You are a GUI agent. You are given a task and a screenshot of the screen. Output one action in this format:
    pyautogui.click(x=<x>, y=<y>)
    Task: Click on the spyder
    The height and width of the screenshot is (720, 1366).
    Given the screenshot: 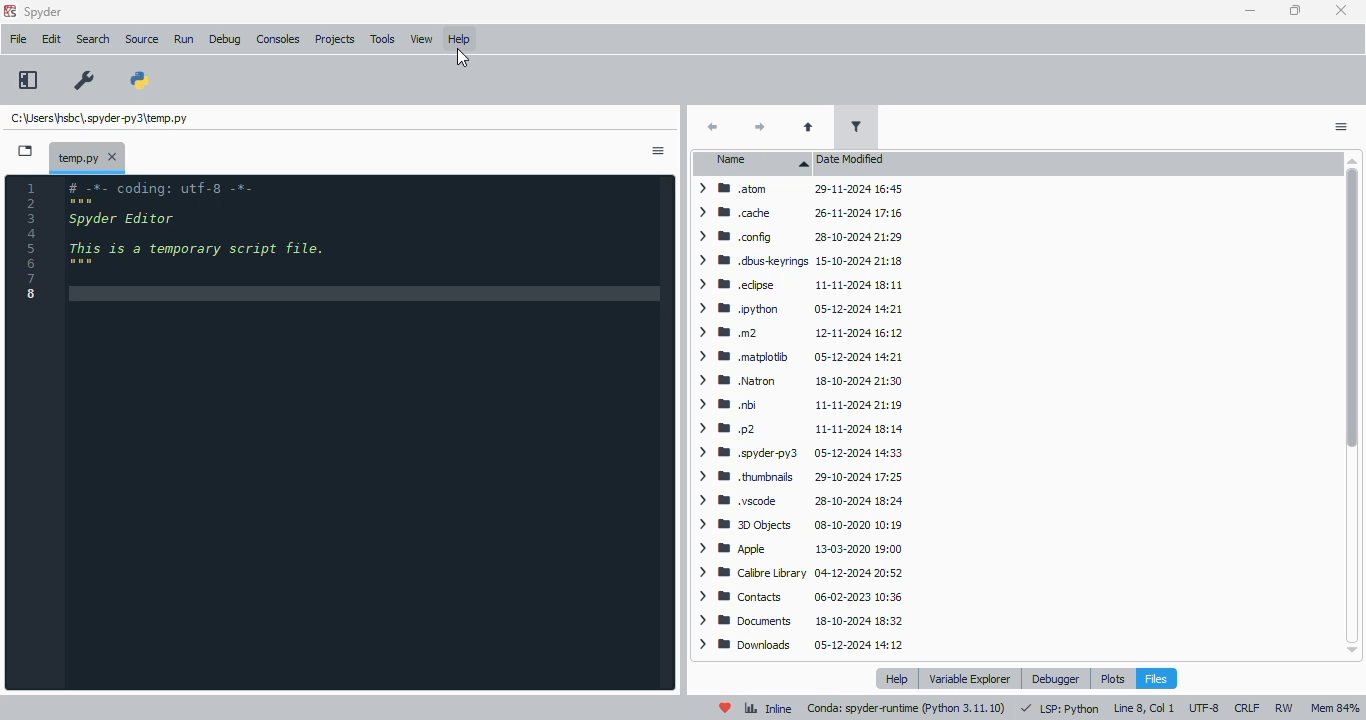 What is the action you would take?
    pyautogui.click(x=43, y=12)
    